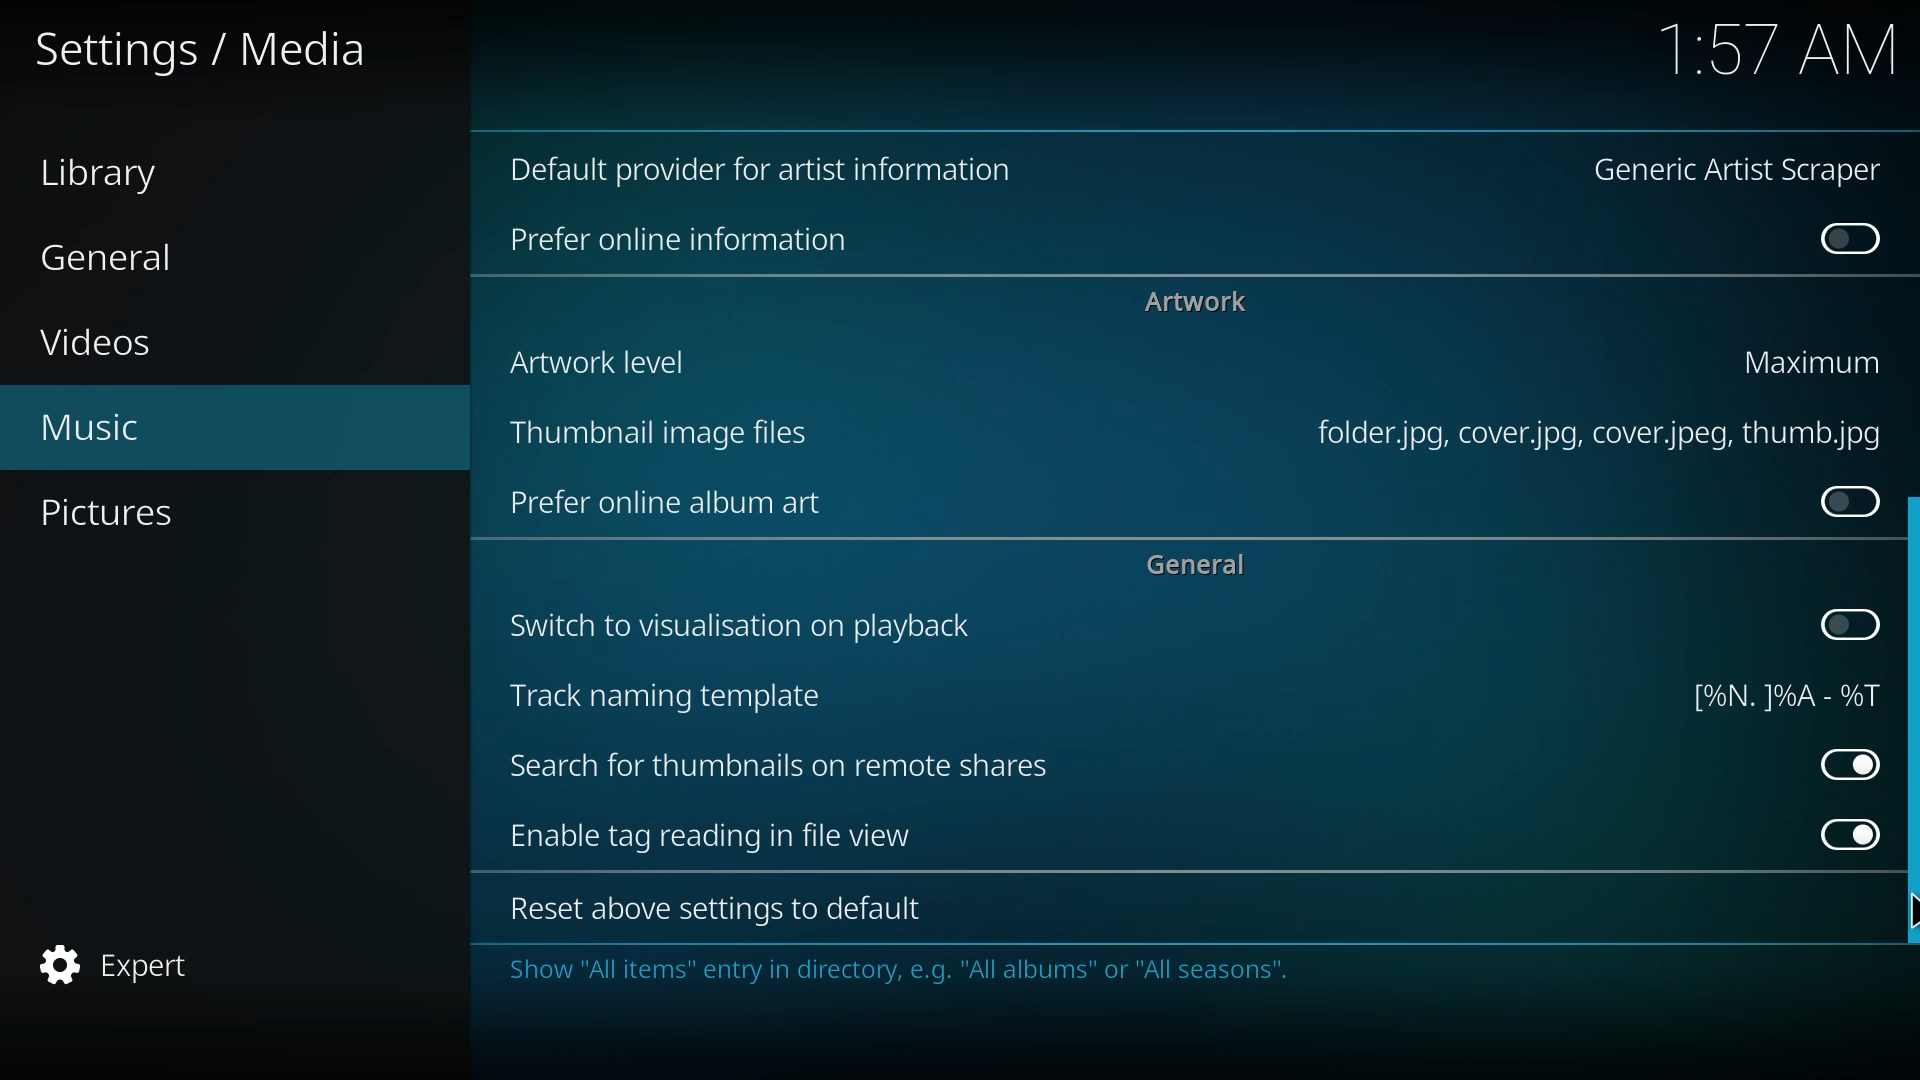 This screenshot has width=1920, height=1080. I want to click on default, so click(774, 170).